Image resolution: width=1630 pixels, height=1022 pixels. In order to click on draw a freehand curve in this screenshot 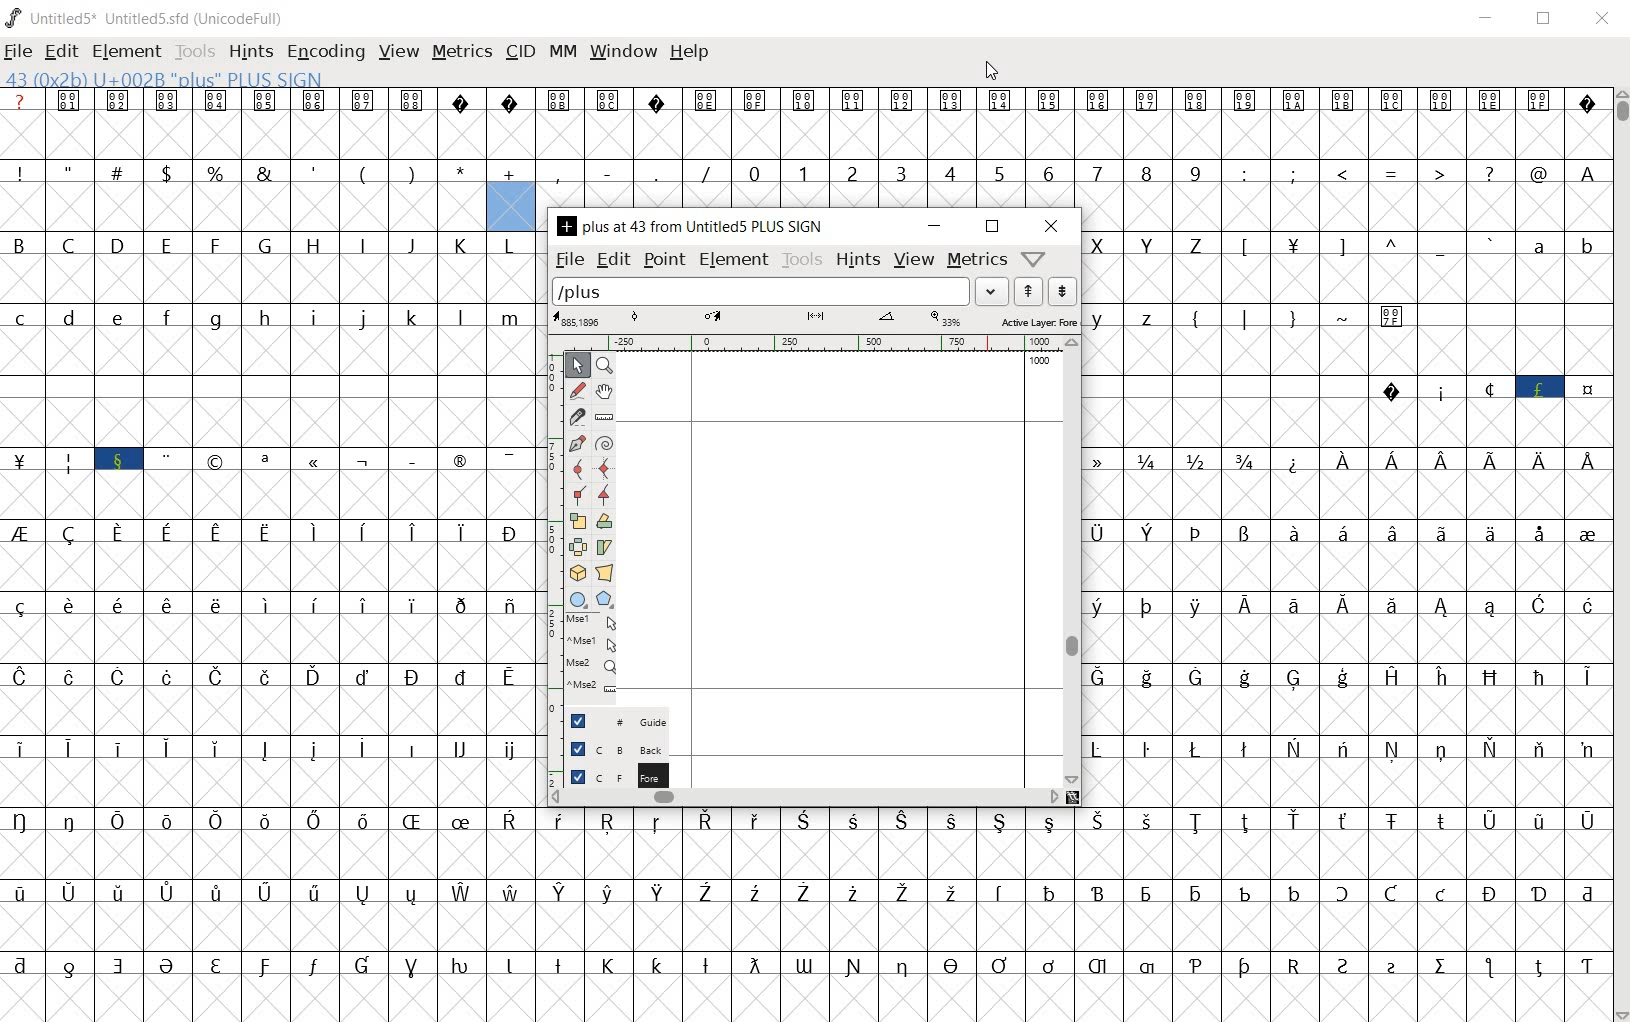, I will do `click(577, 388)`.